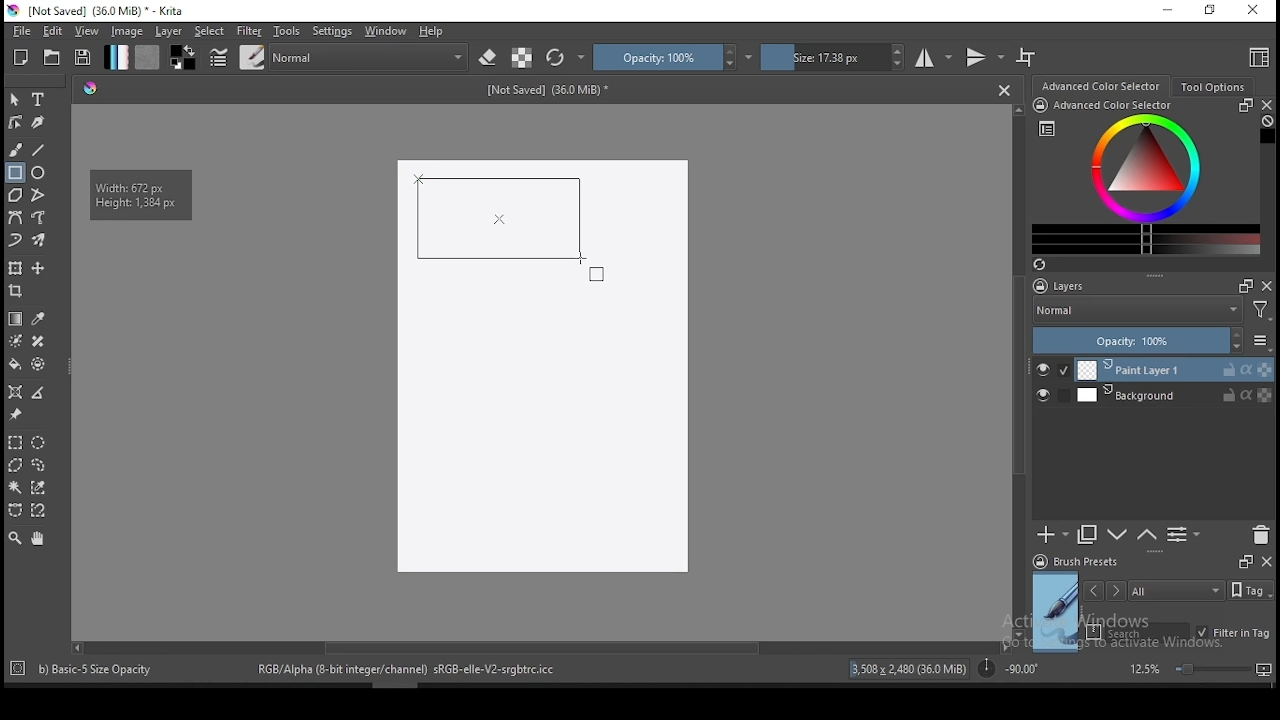 The width and height of the screenshot is (1280, 720). What do you see at coordinates (1214, 87) in the screenshot?
I see `tool options` at bounding box center [1214, 87].